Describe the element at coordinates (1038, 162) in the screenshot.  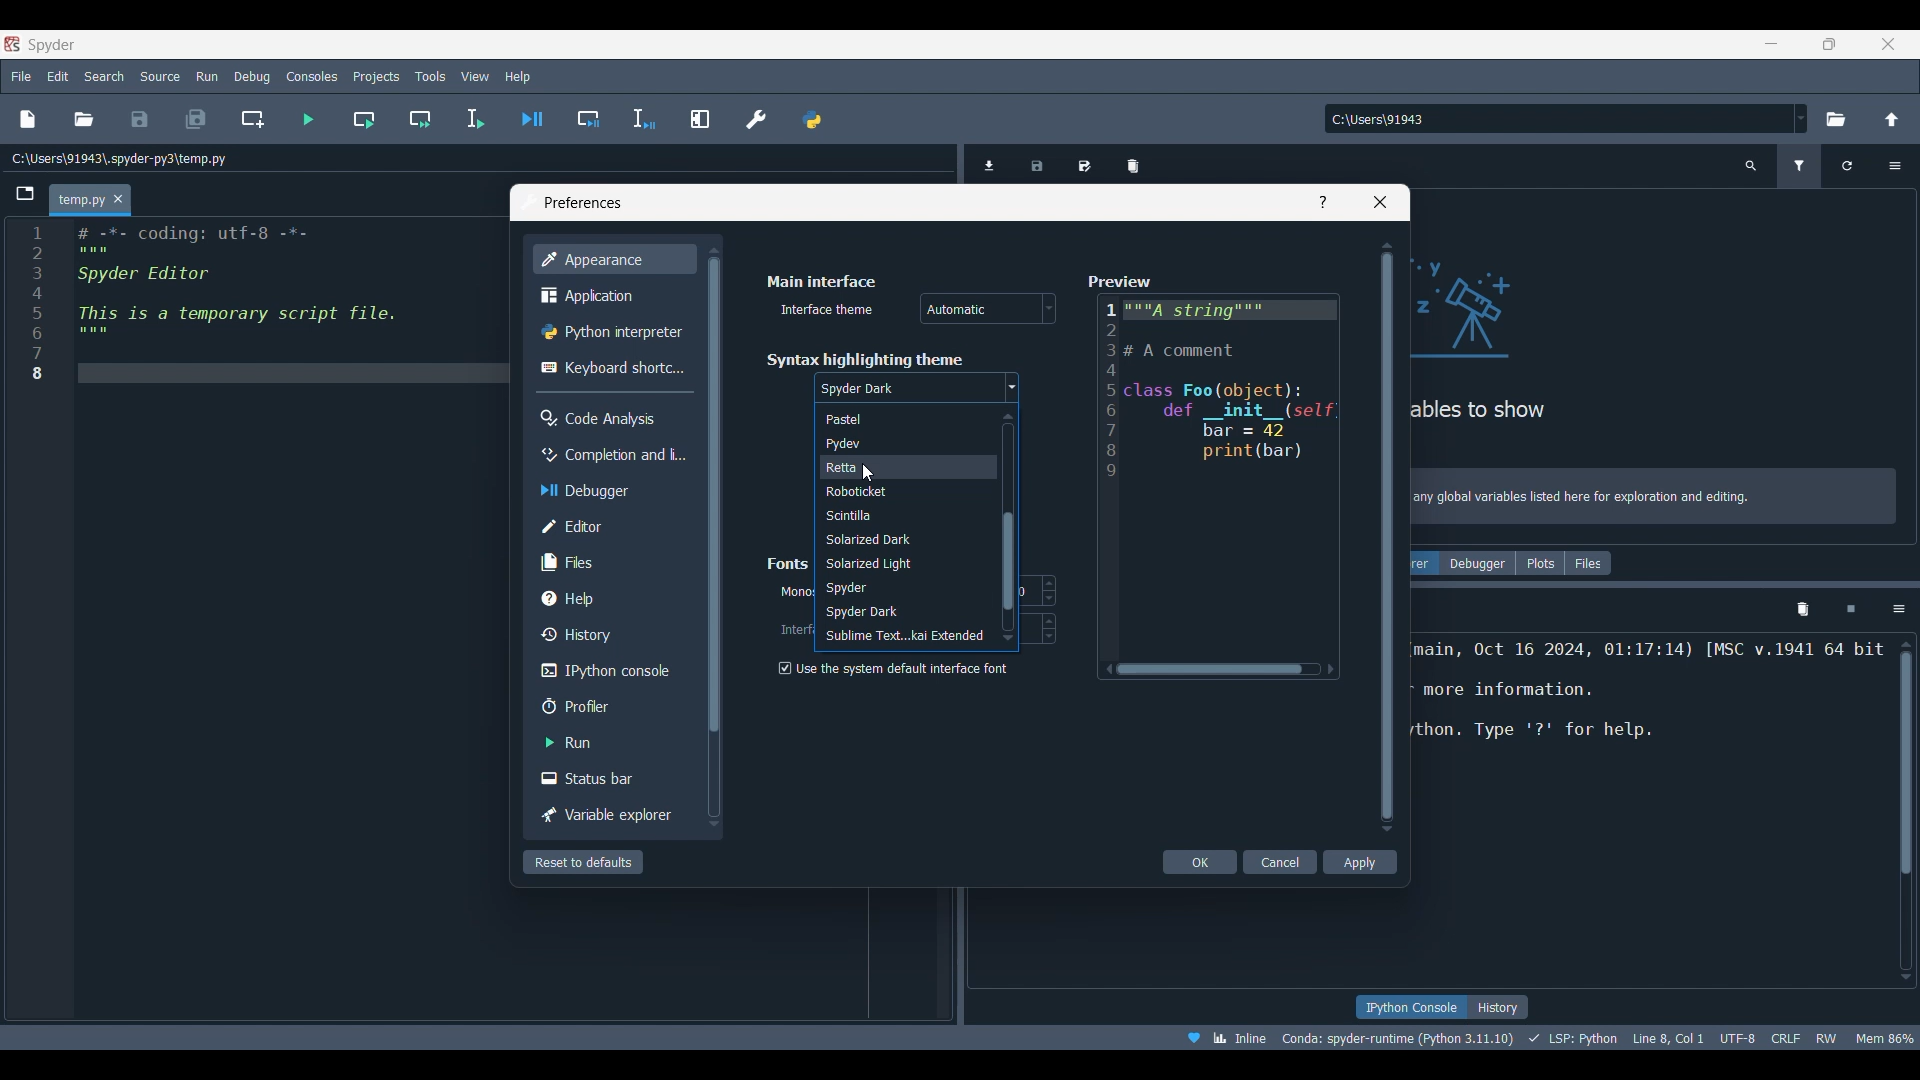
I see `Save data` at that location.